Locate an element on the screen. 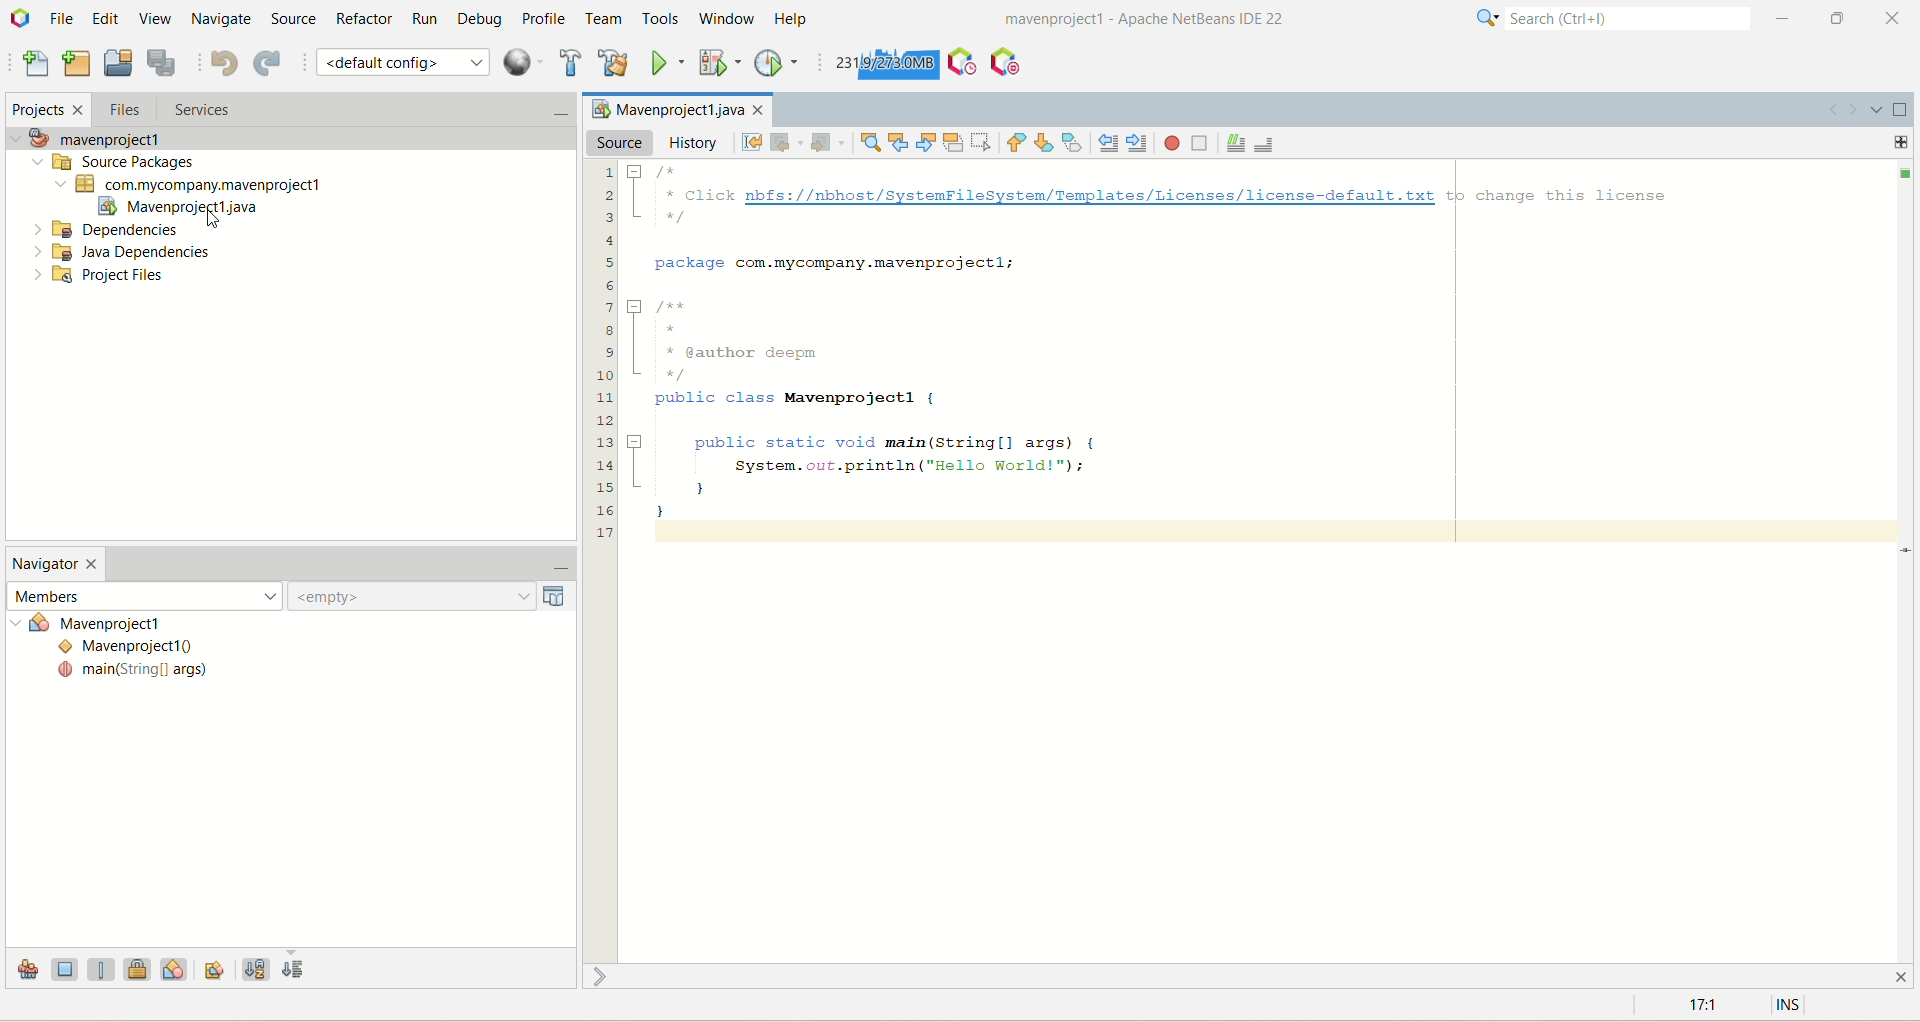 The height and width of the screenshot is (1022, 1920). show static members is located at coordinates (105, 968).